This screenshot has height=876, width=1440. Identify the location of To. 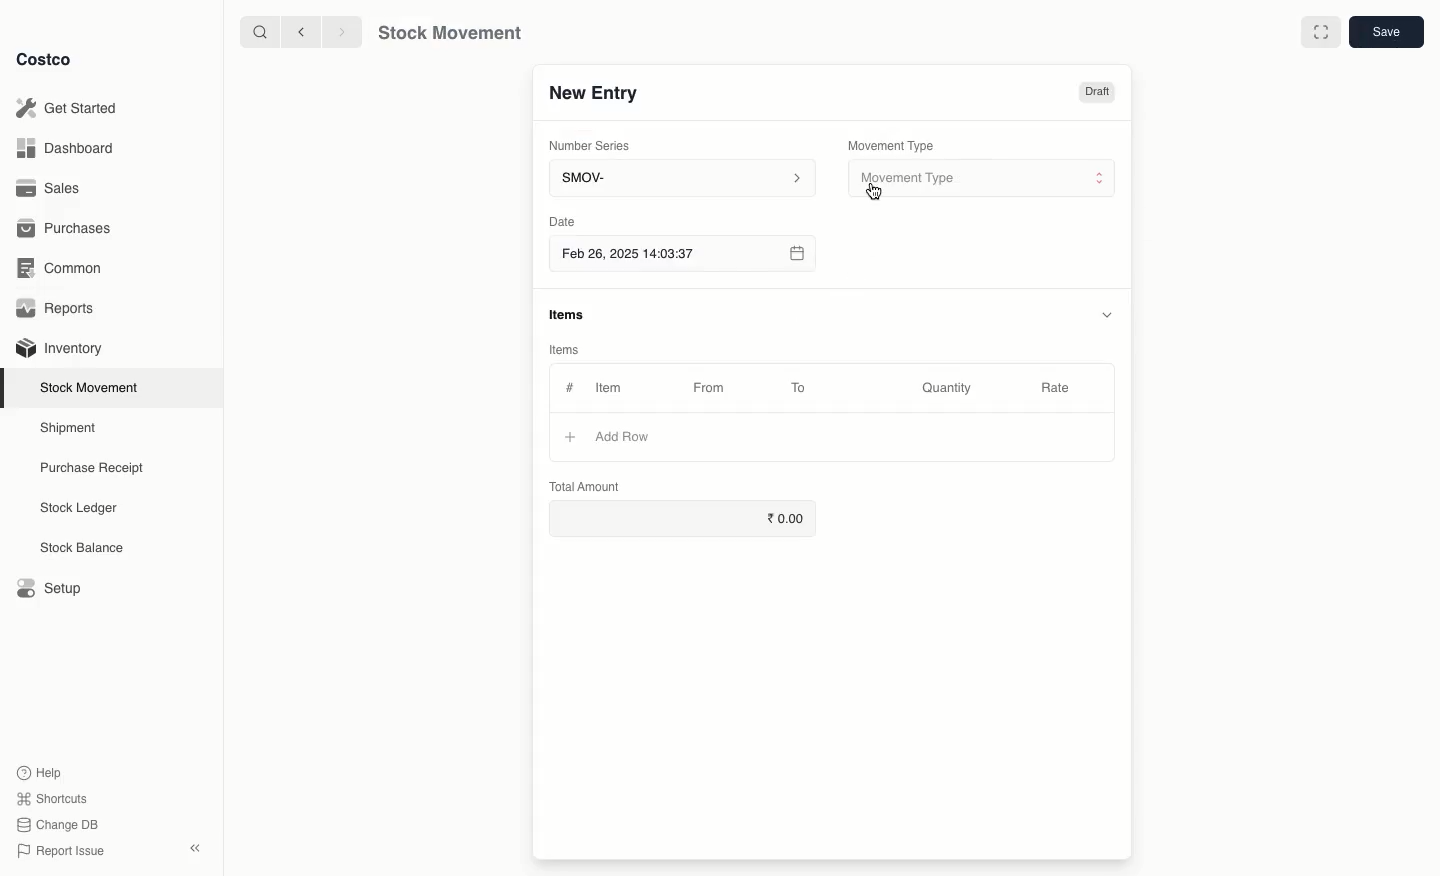
(799, 387).